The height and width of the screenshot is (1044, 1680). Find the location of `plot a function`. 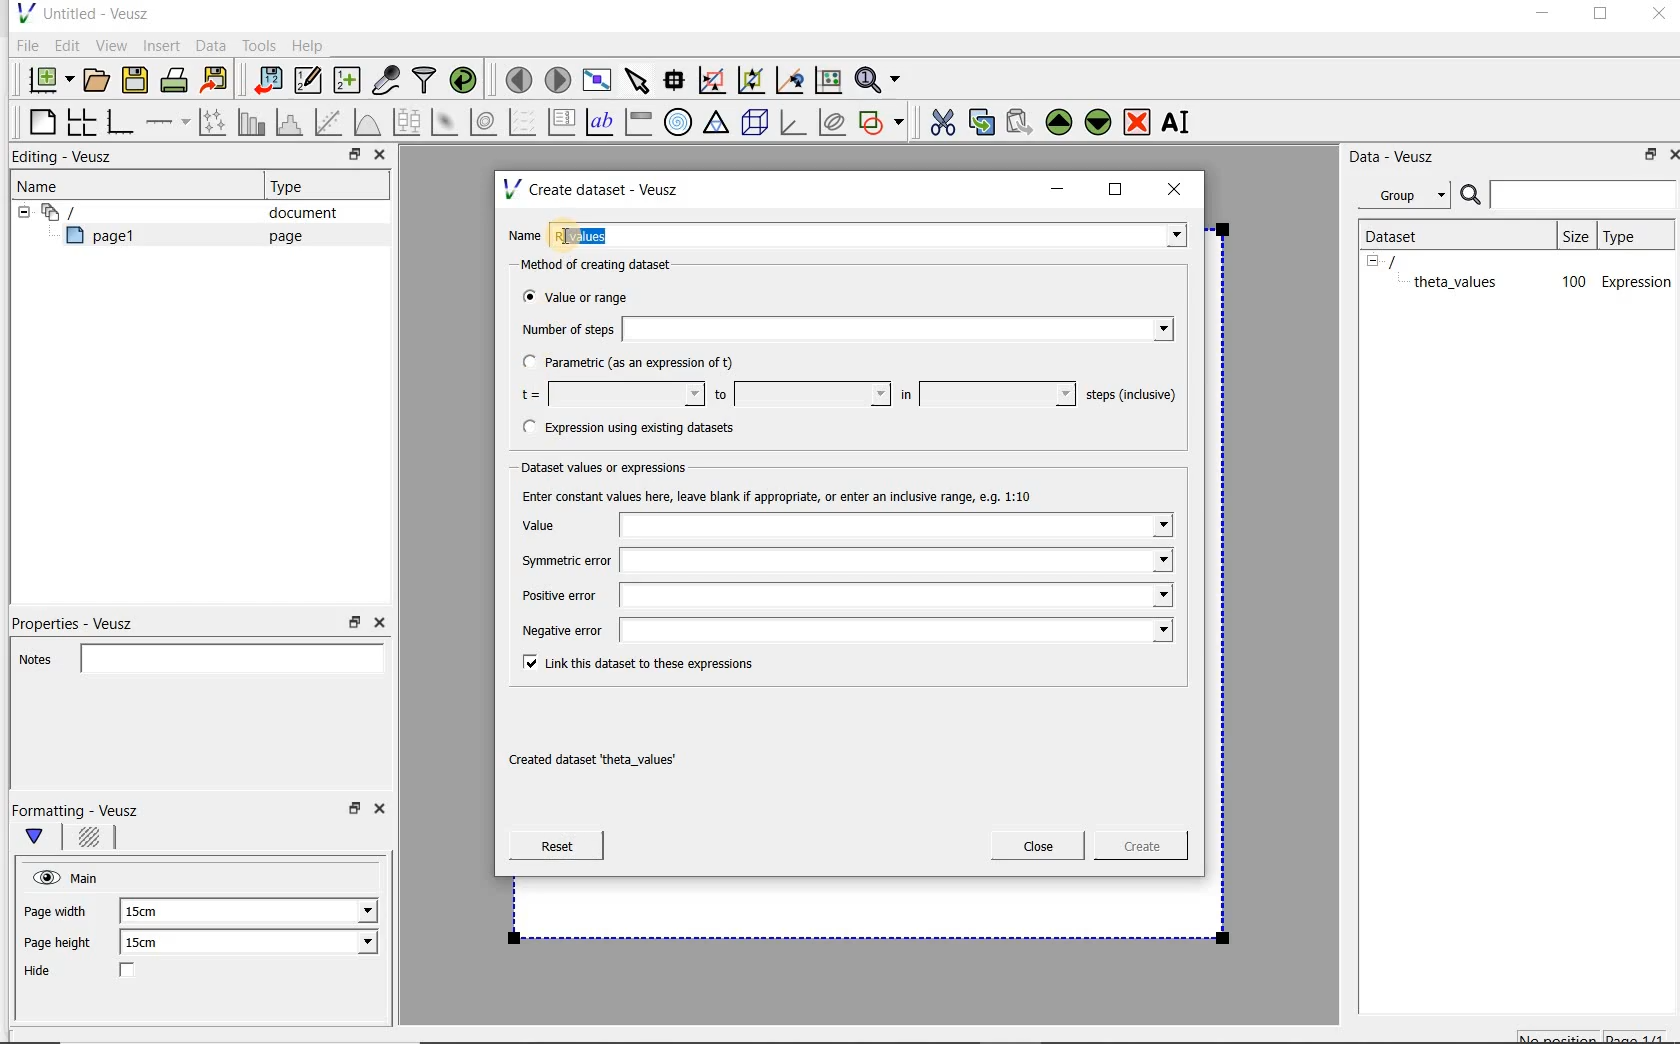

plot a function is located at coordinates (366, 122).